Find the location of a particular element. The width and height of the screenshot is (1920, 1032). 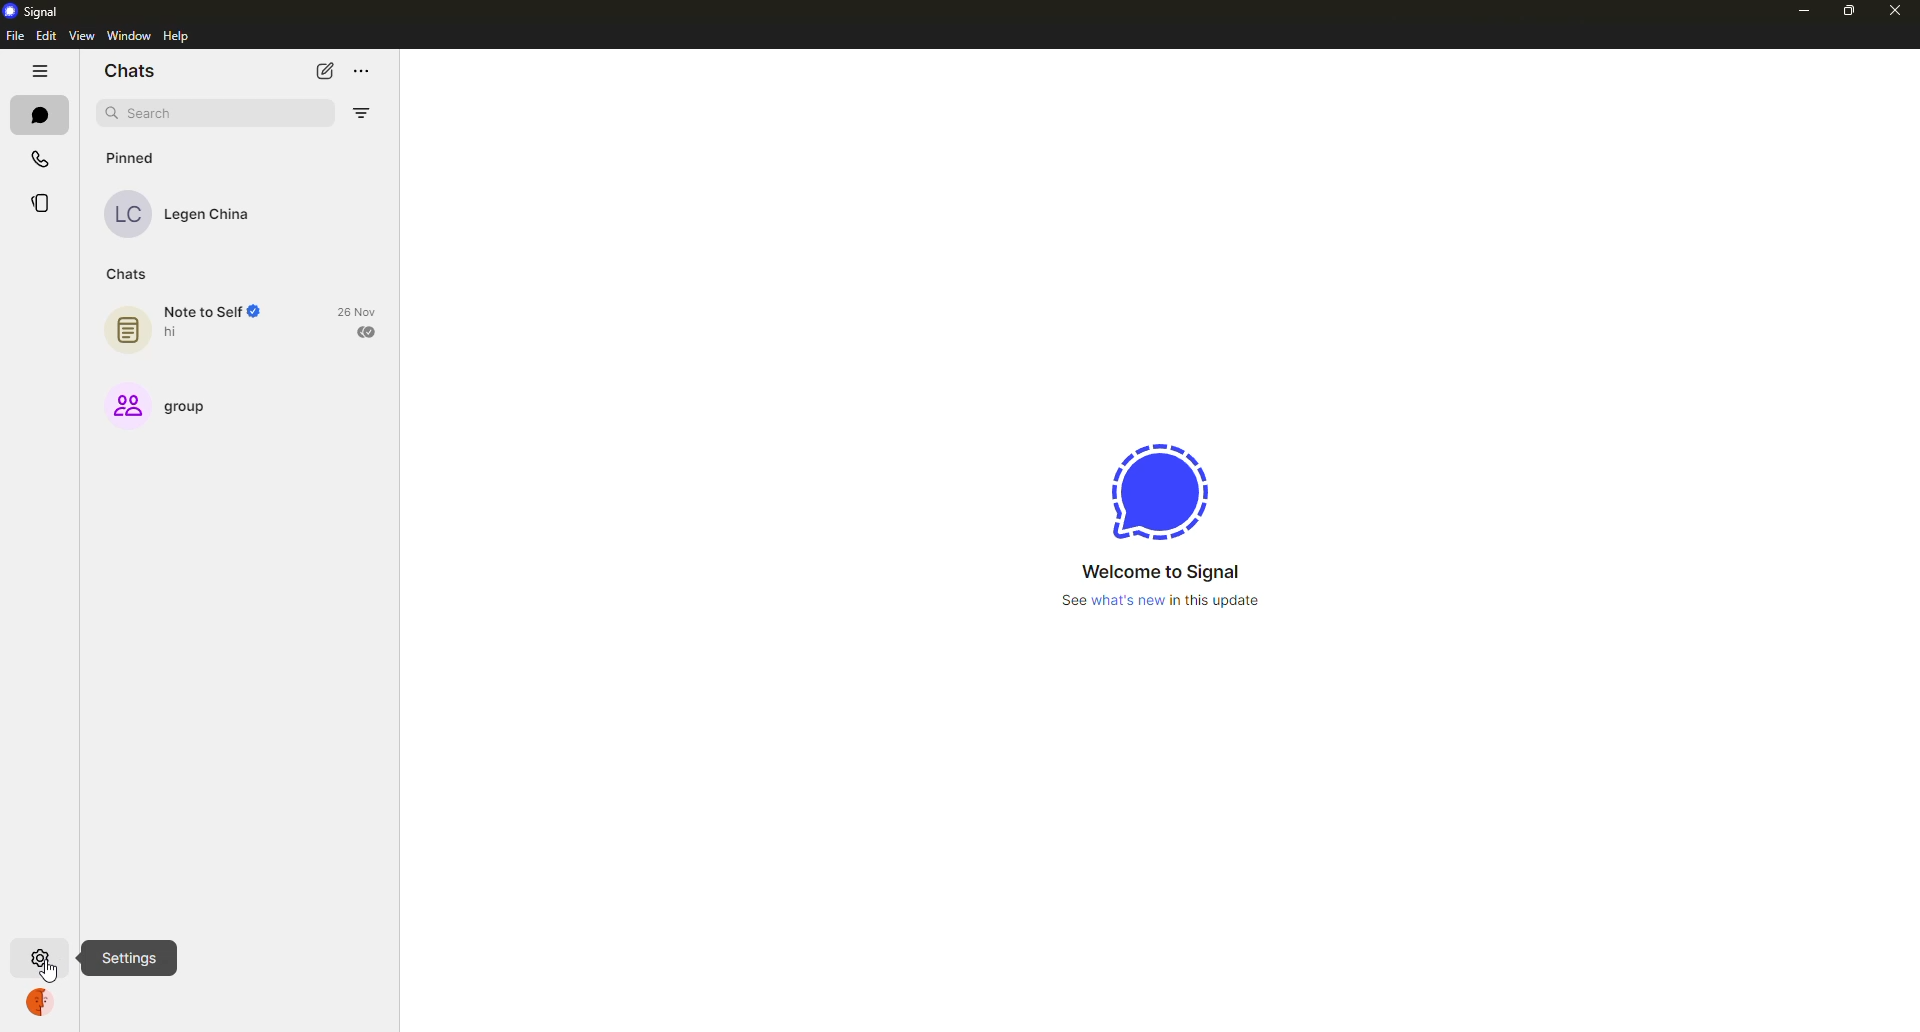

minimize is located at coordinates (1801, 12).